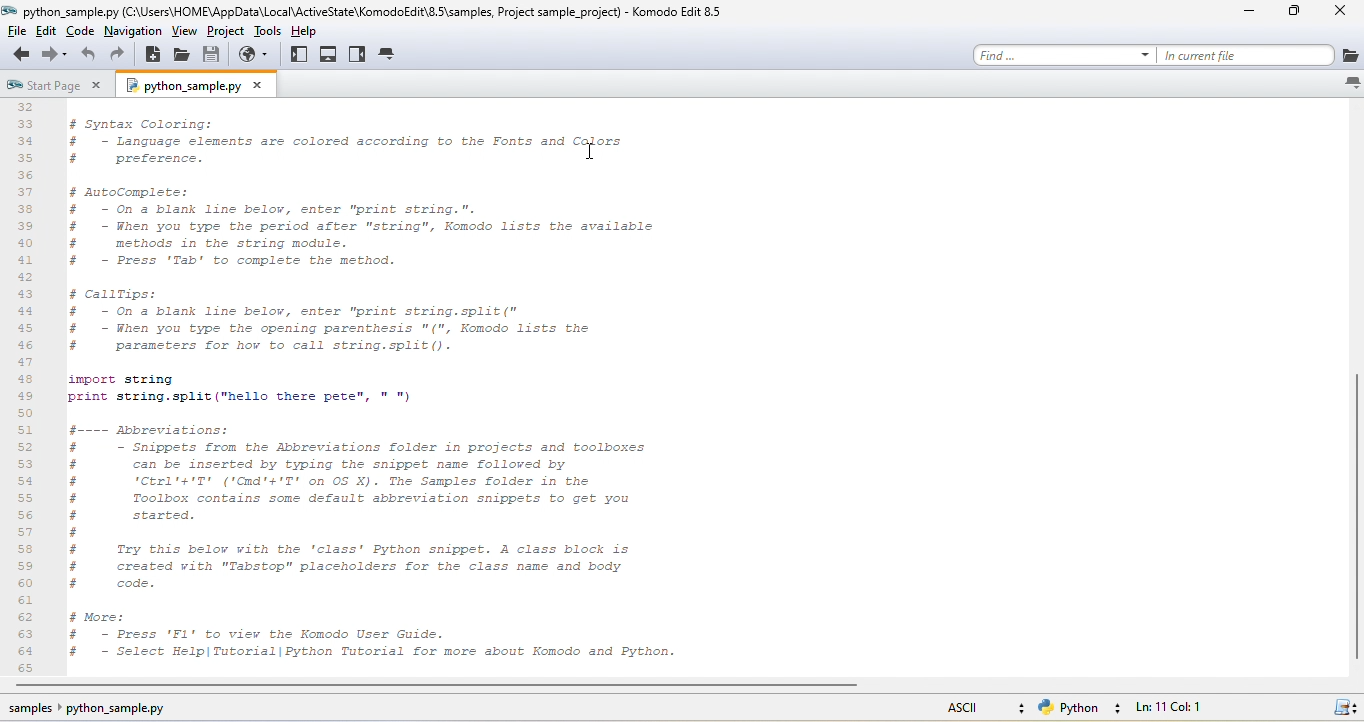 This screenshot has width=1364, height=722. Describe the element at coordinates (373, 11) in the screenshot. I see `title` at that location.